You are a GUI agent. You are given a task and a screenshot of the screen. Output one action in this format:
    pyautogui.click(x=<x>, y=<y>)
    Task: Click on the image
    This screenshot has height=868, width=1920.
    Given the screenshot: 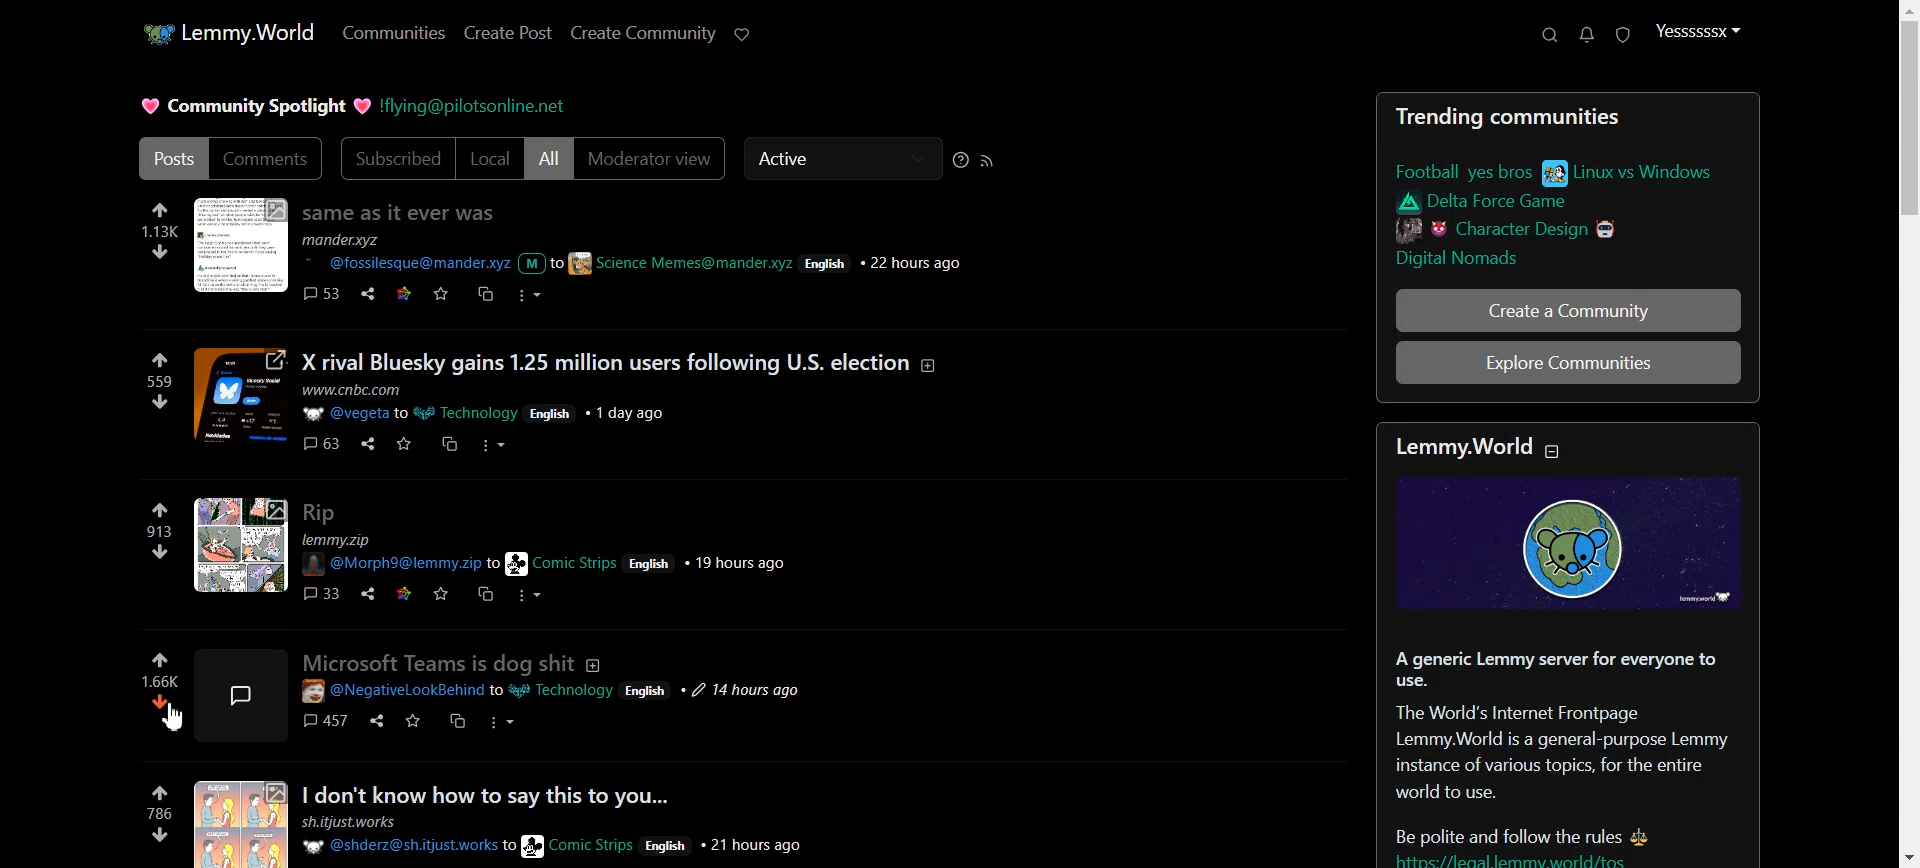 What is the action you would take?
    pyautogui.click(x=242, y=395)
    